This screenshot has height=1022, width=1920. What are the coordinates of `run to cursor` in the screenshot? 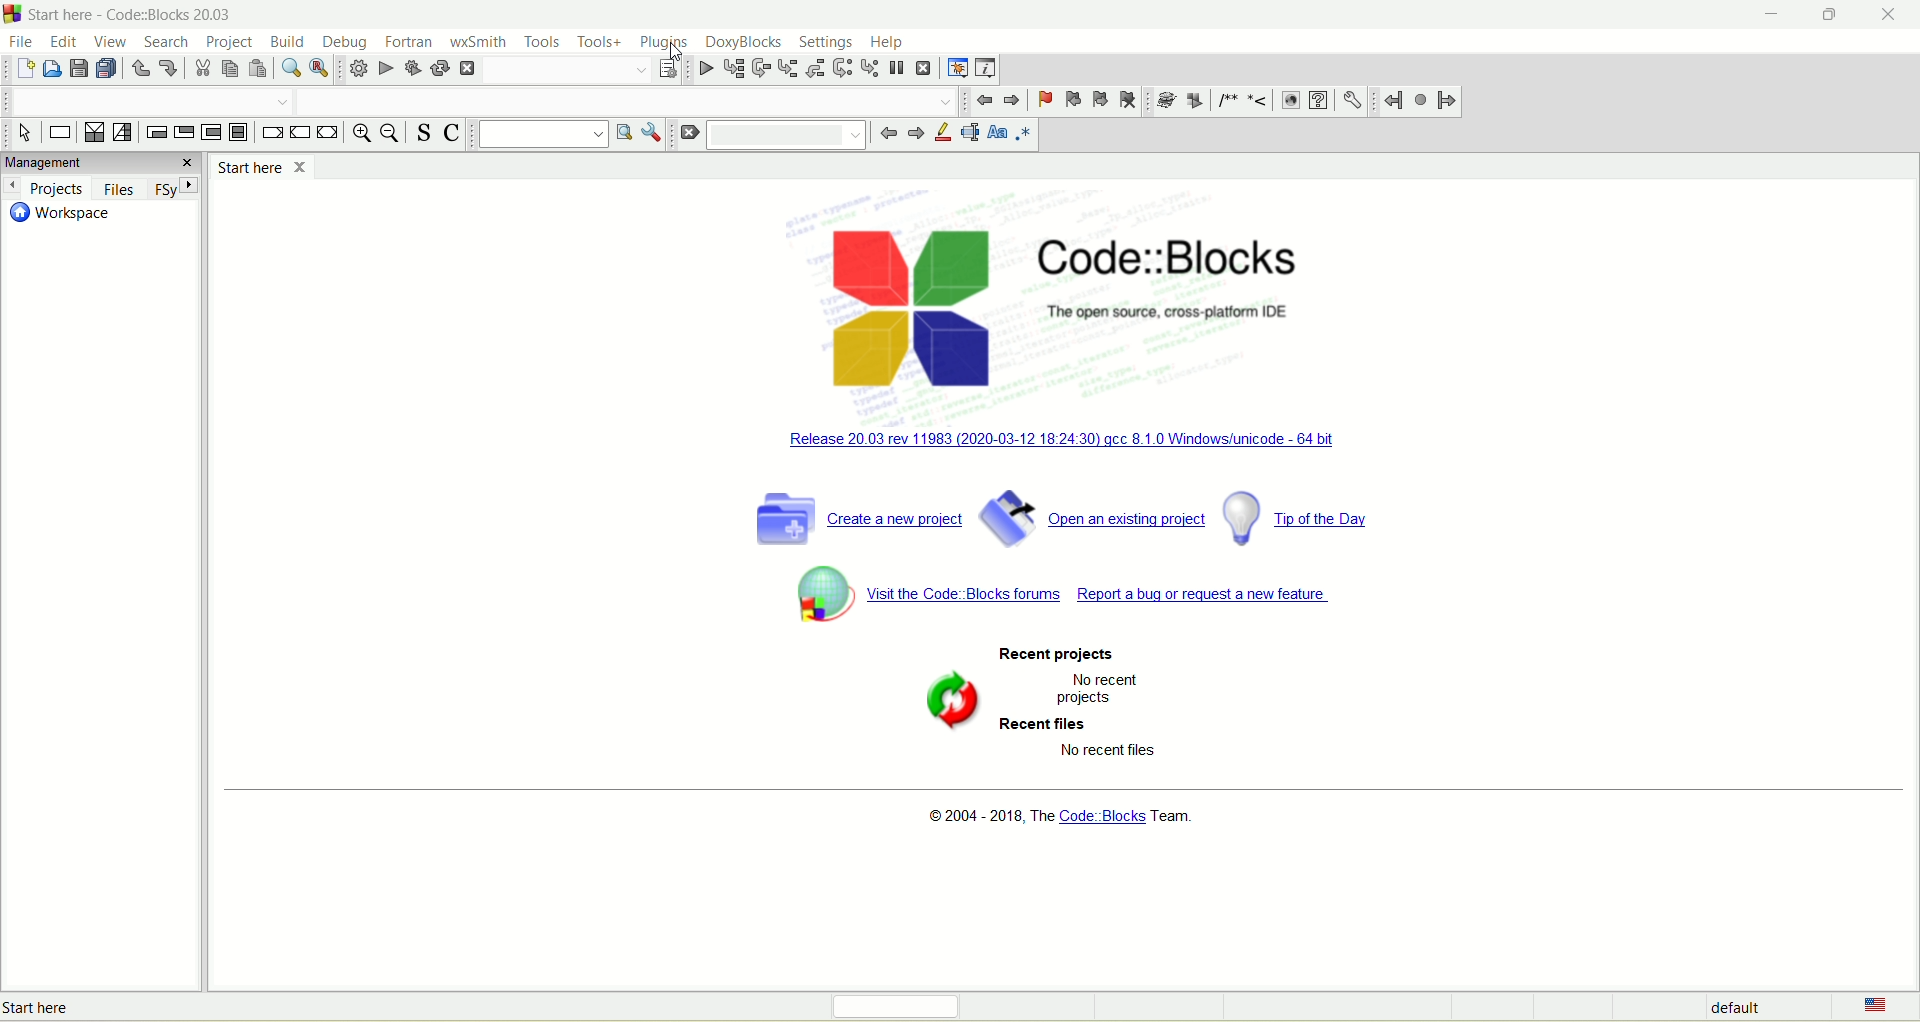 It's located at (732, 68).